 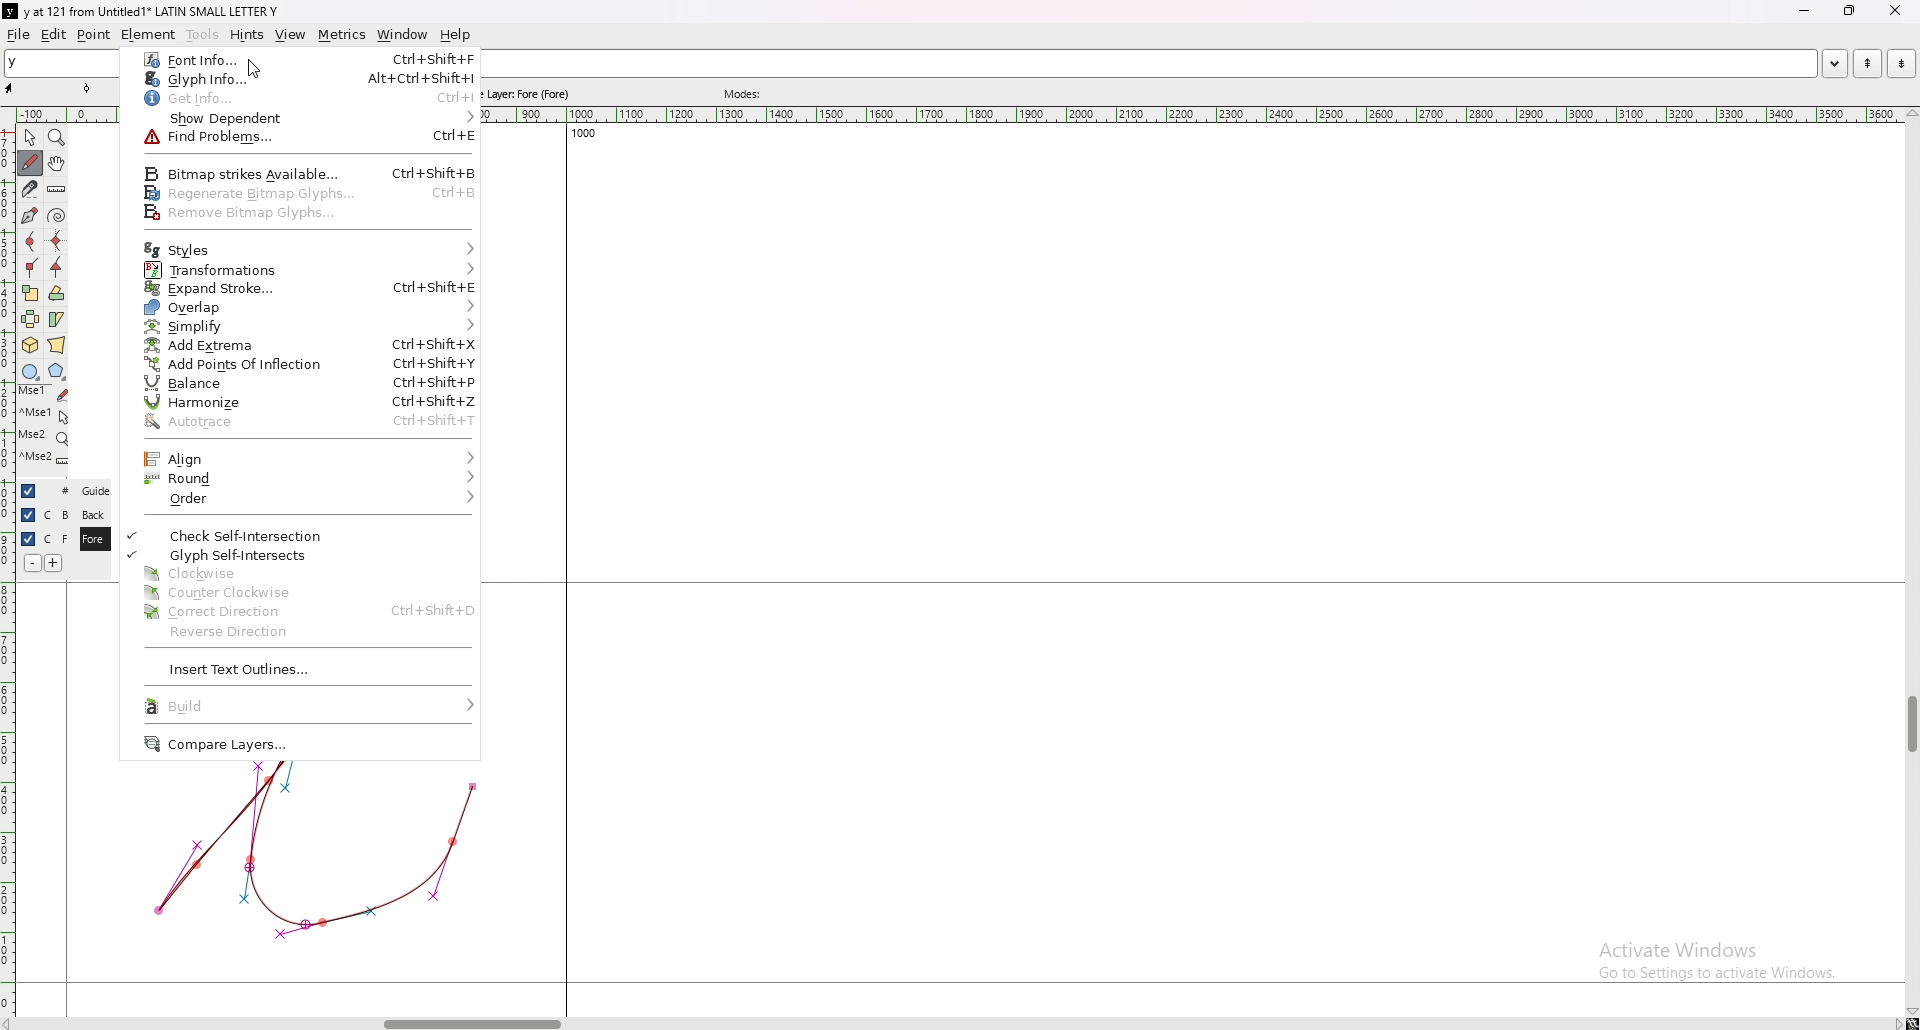 I want to click on order, so click(x=303, y=499).